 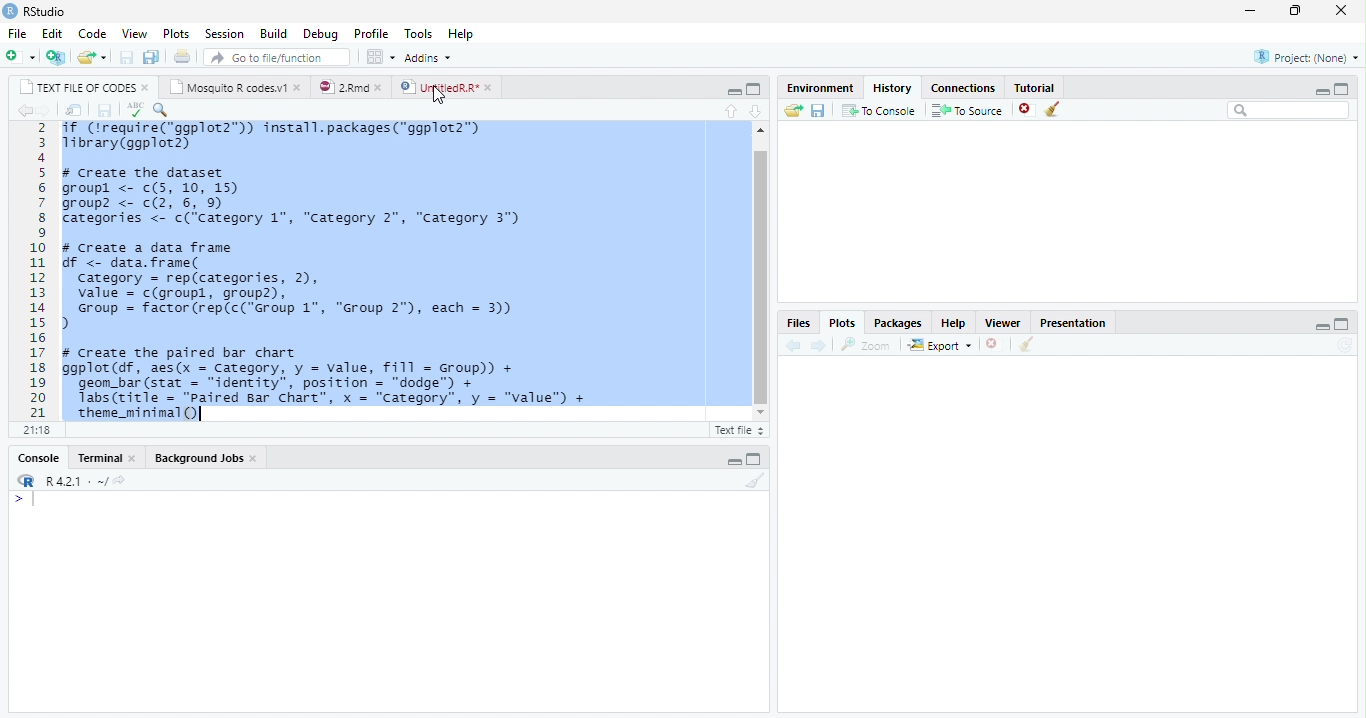 I want to click on  to source : insert the selected command into the current document , so click(x=964, y=110).